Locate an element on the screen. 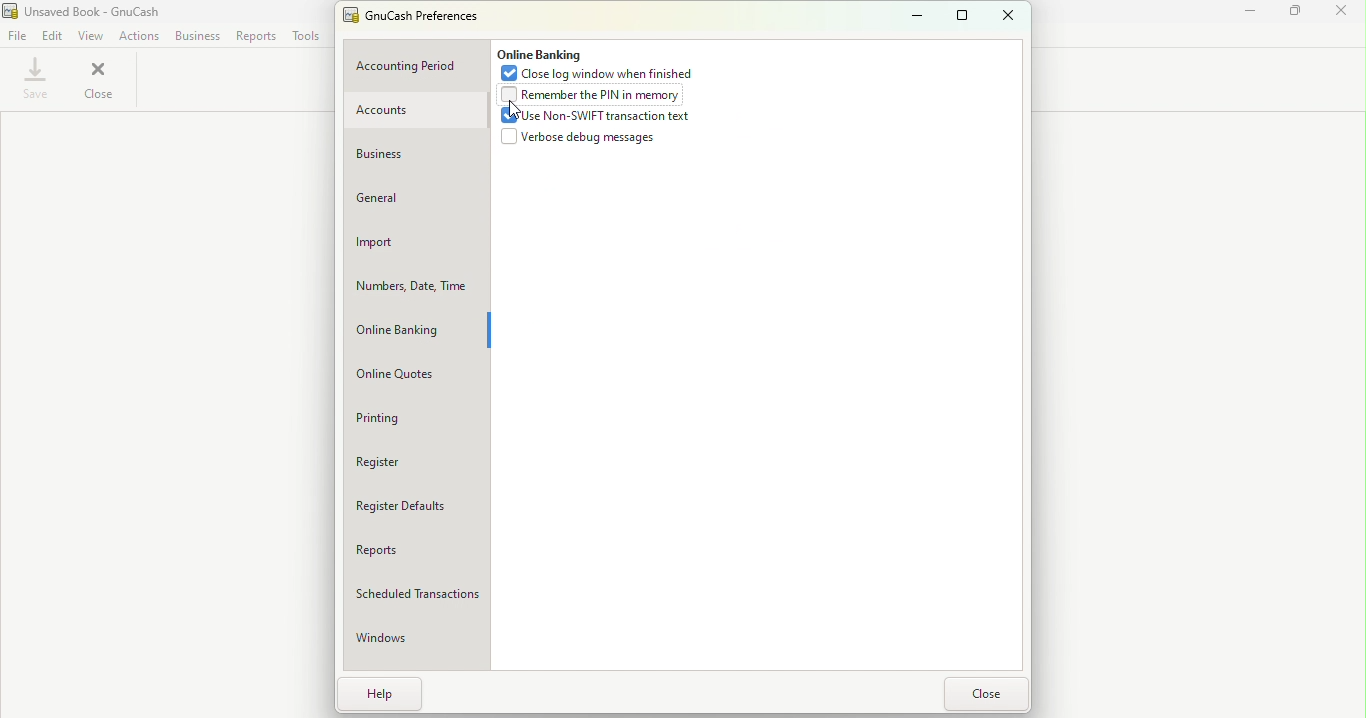 This screenshot has height=718, width=1366. Use non-SWIF transaction text is located at coordinates (592, 119).